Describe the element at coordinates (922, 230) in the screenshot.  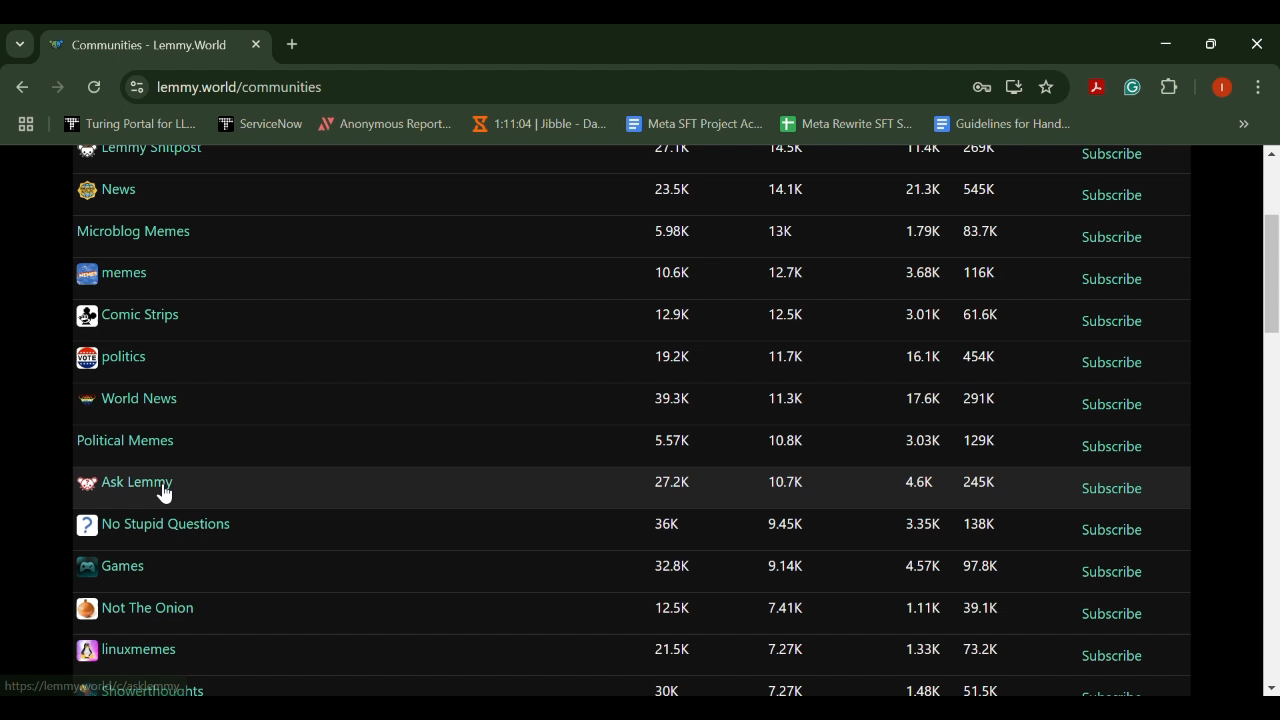
I see `1.79K` at that location.